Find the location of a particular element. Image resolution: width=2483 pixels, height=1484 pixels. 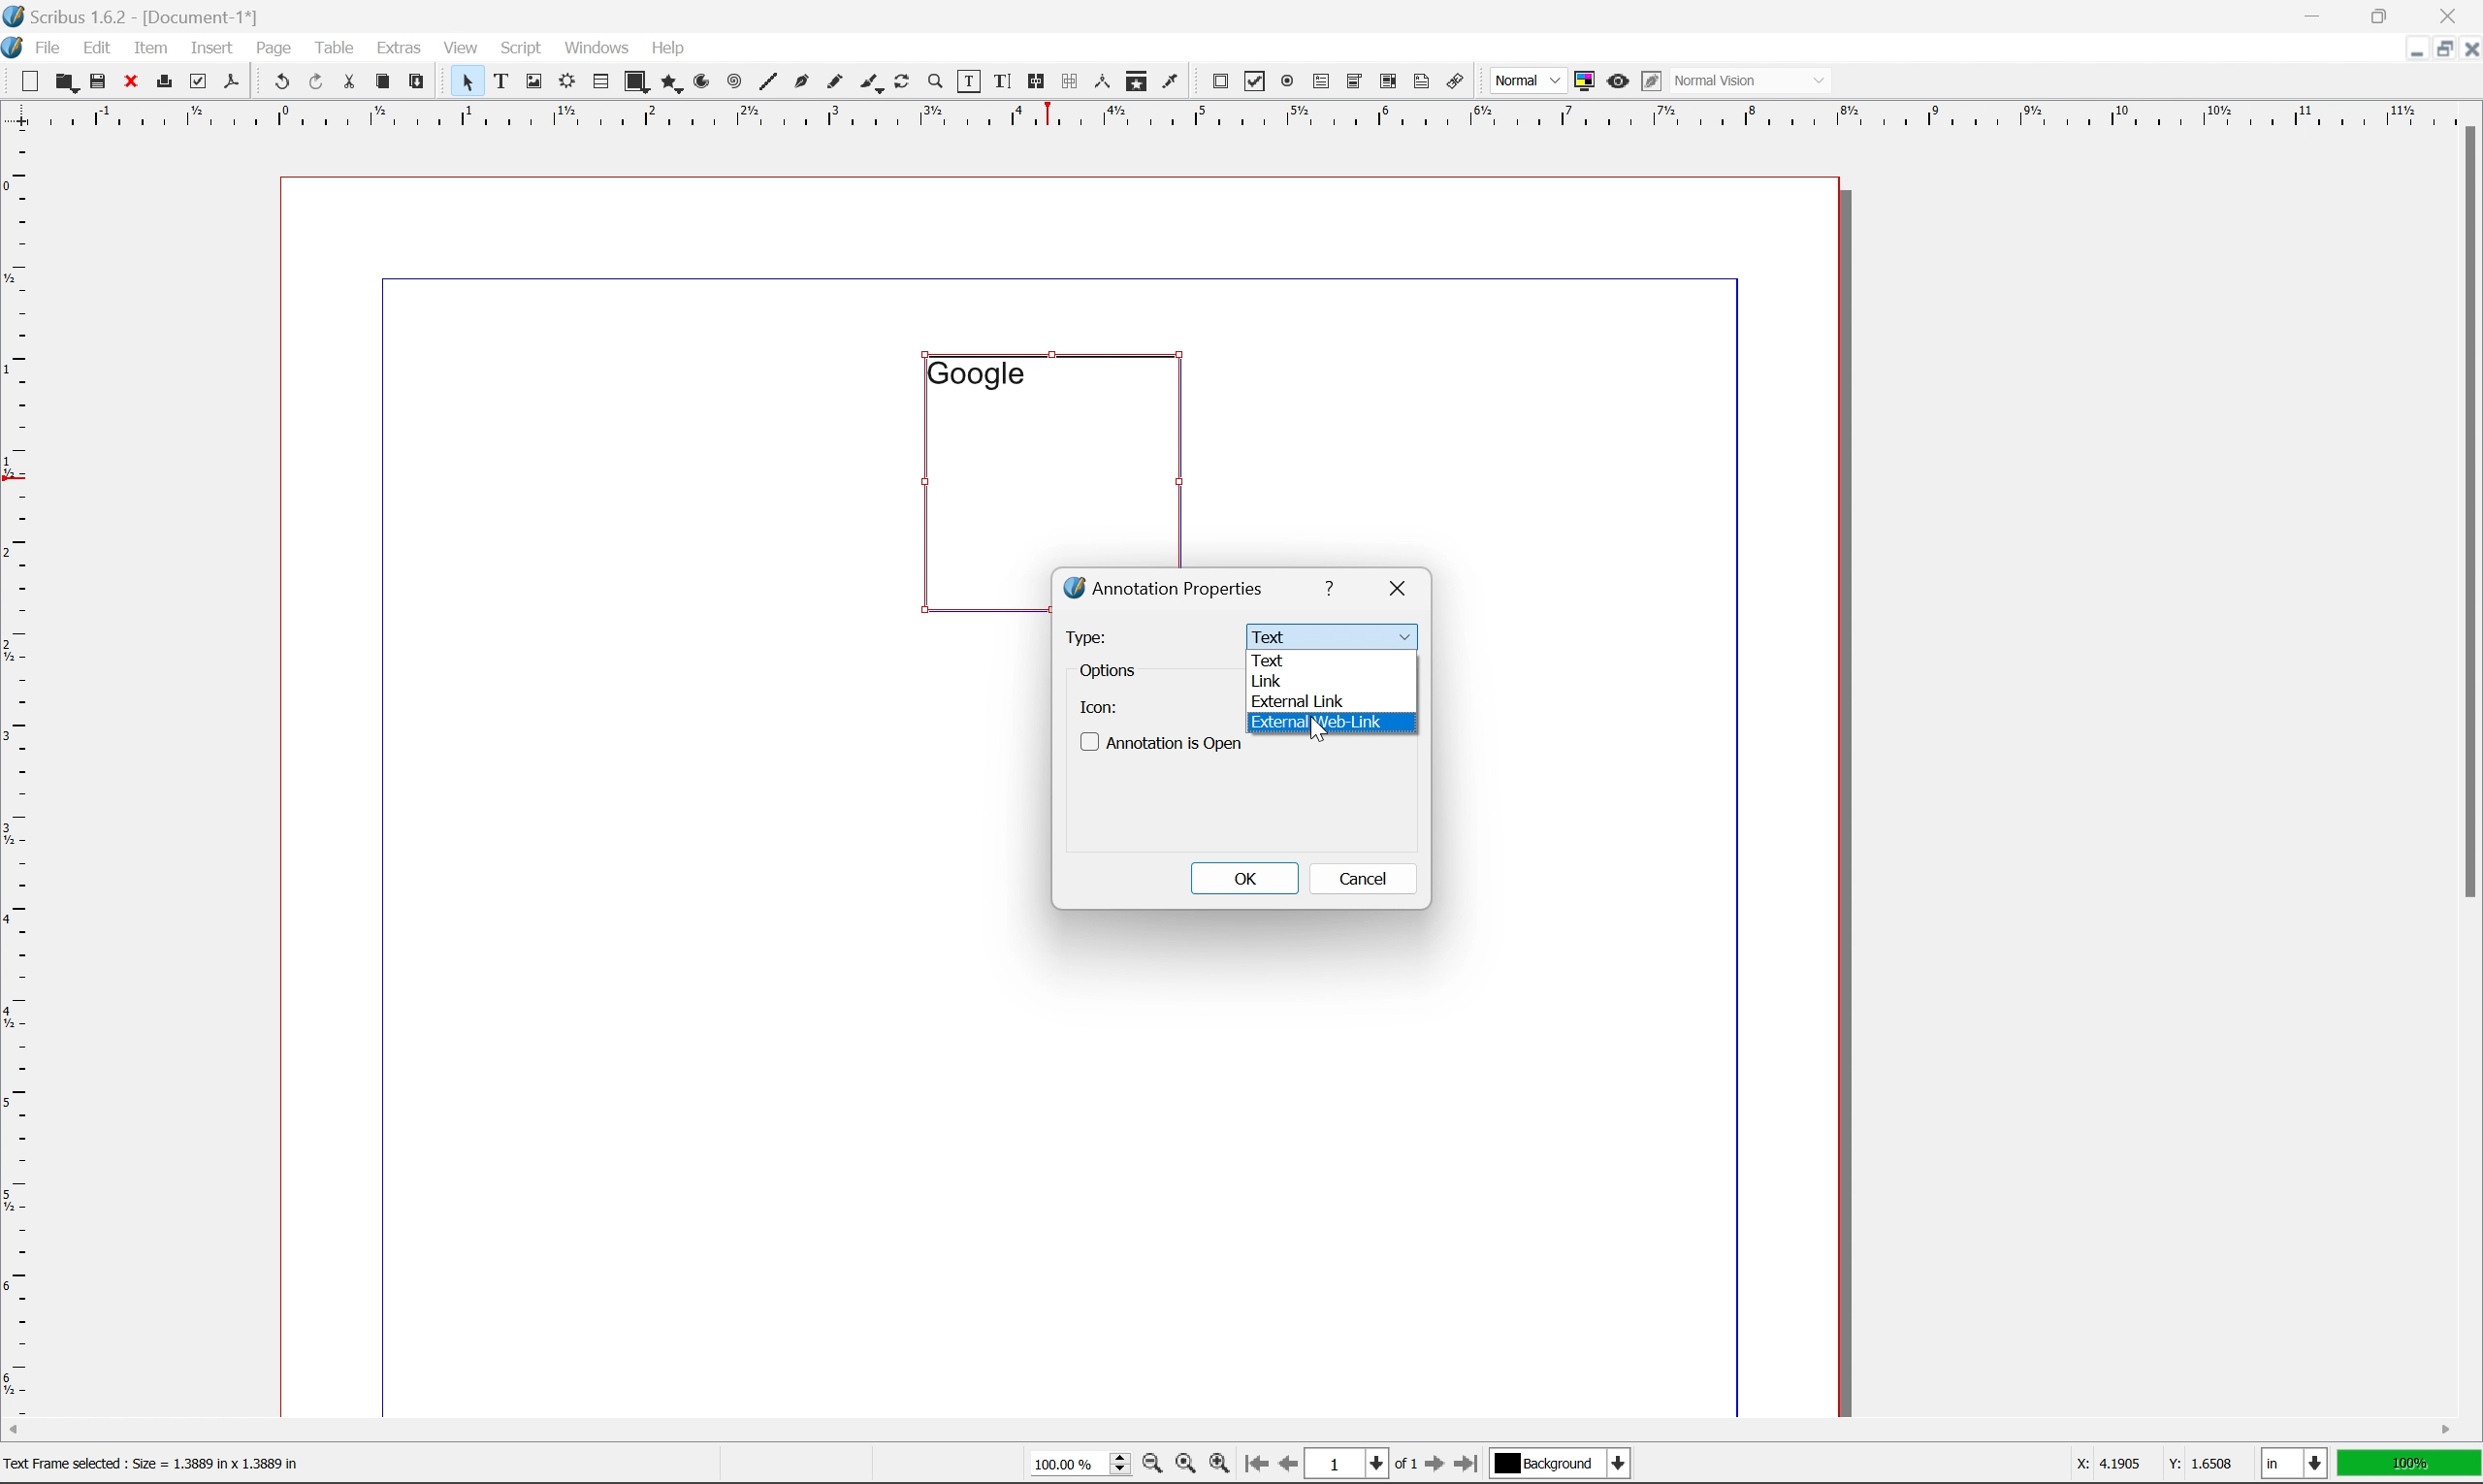

toggle color management system is located at coordinates (1580, 80).